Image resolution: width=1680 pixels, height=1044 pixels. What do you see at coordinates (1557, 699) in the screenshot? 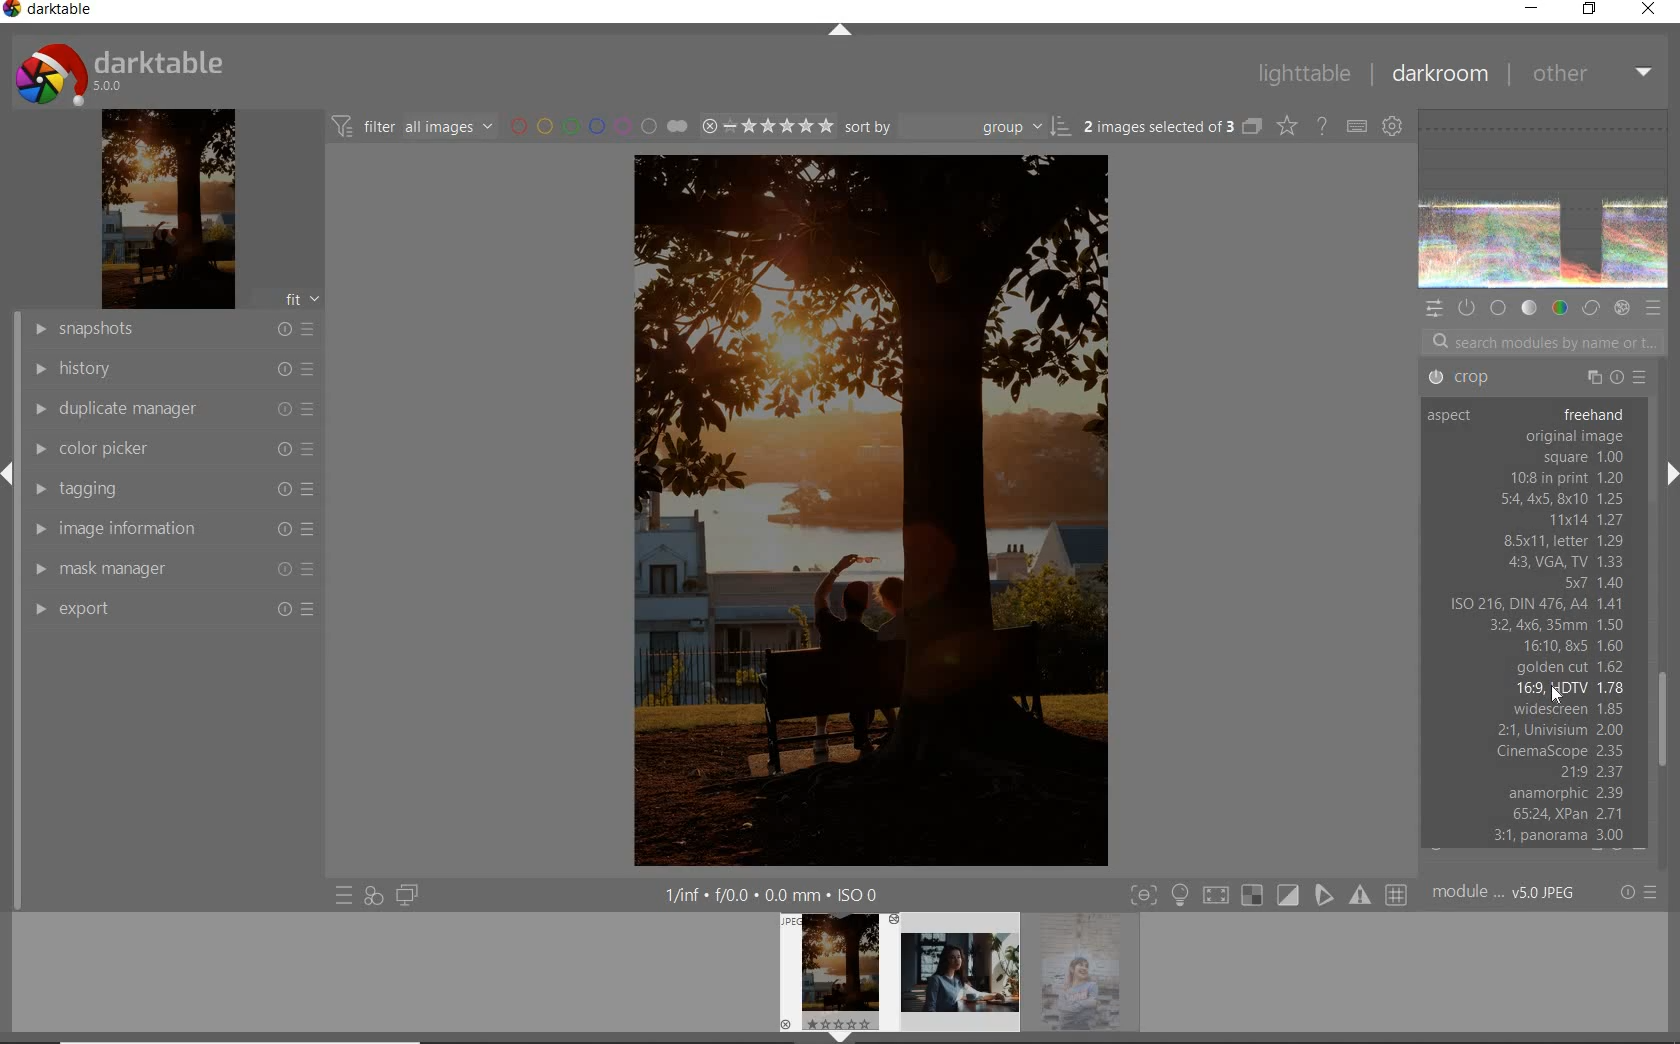
I see `cursor` at bounding box center [1557, 699].